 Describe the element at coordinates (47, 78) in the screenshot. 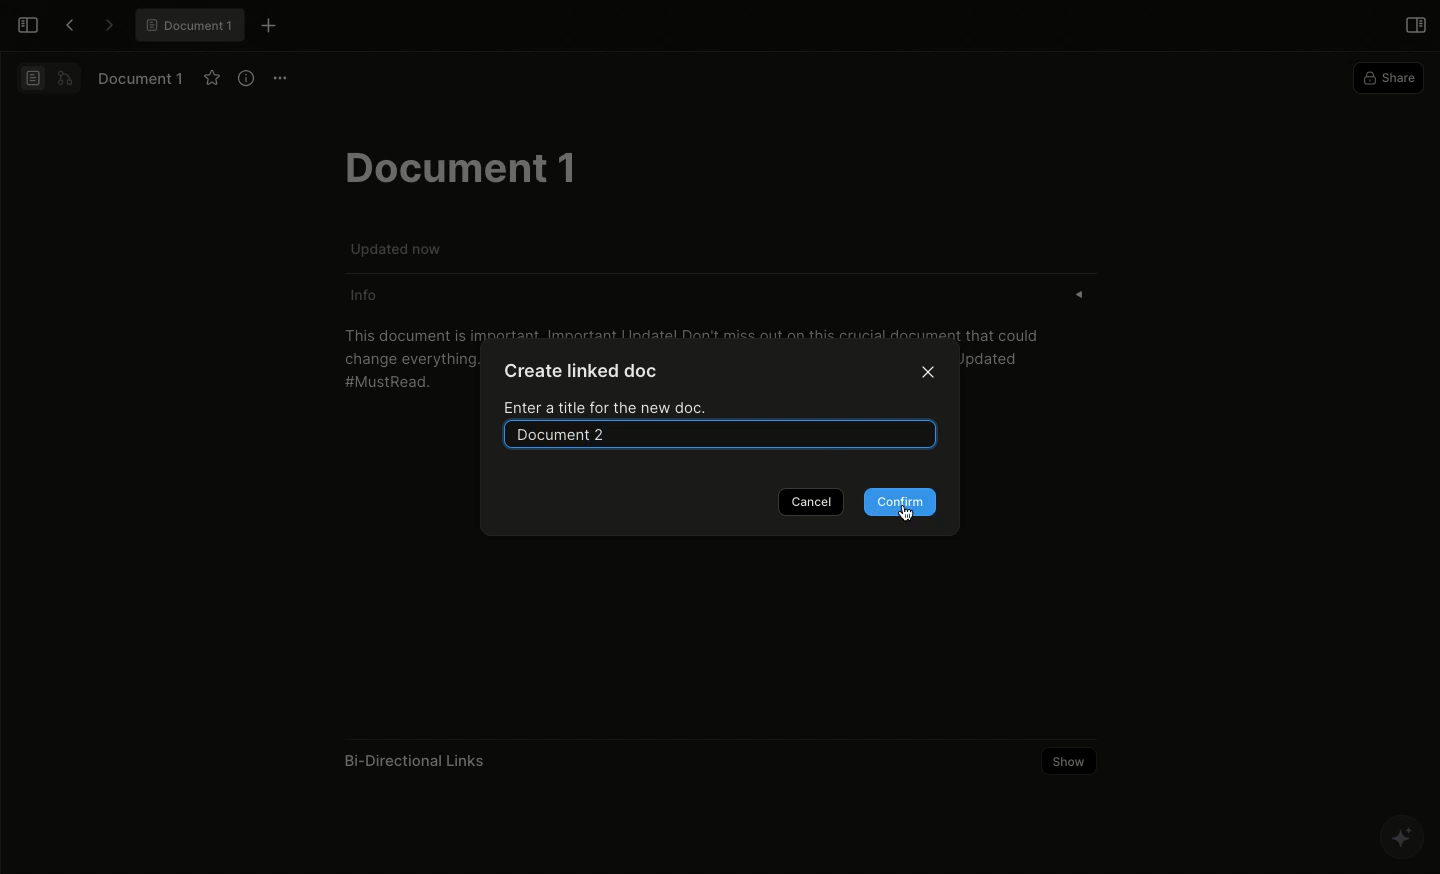

I see `Switch view` at that location.